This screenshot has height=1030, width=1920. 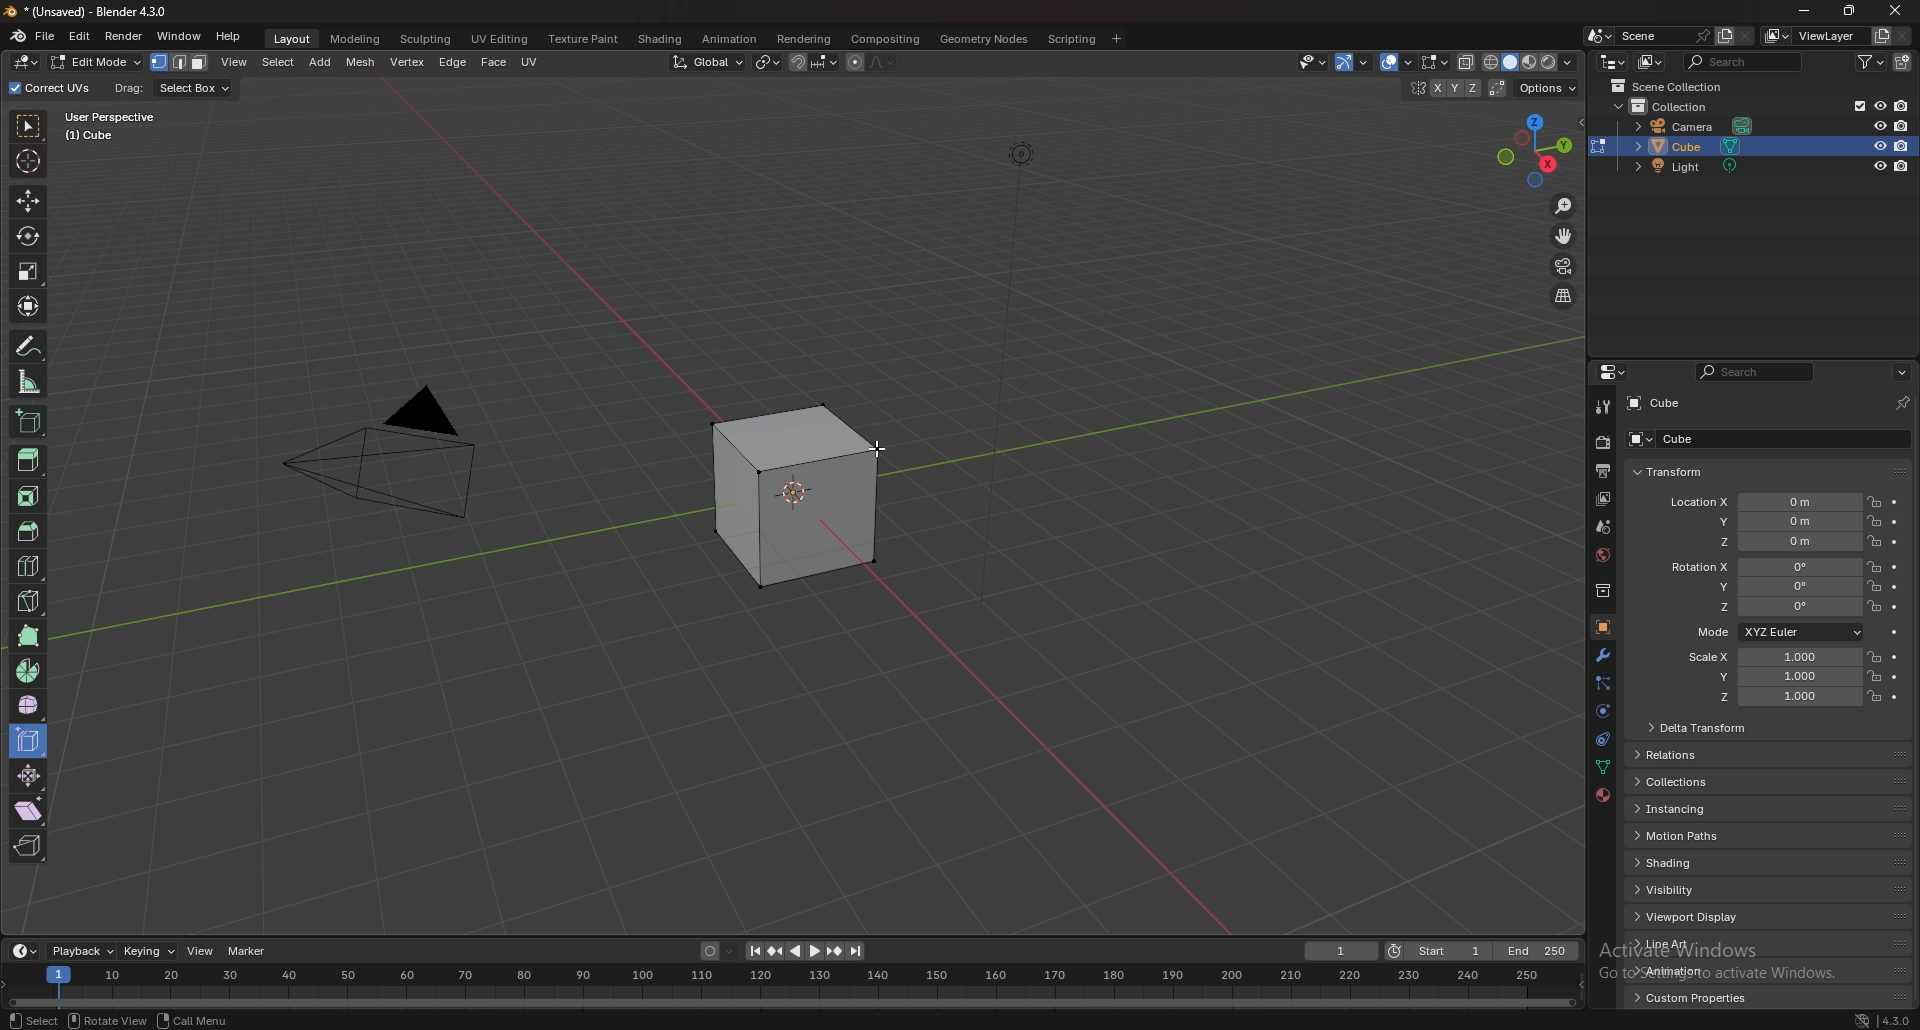 I want to click on particle, so click(x=1603, y=684).